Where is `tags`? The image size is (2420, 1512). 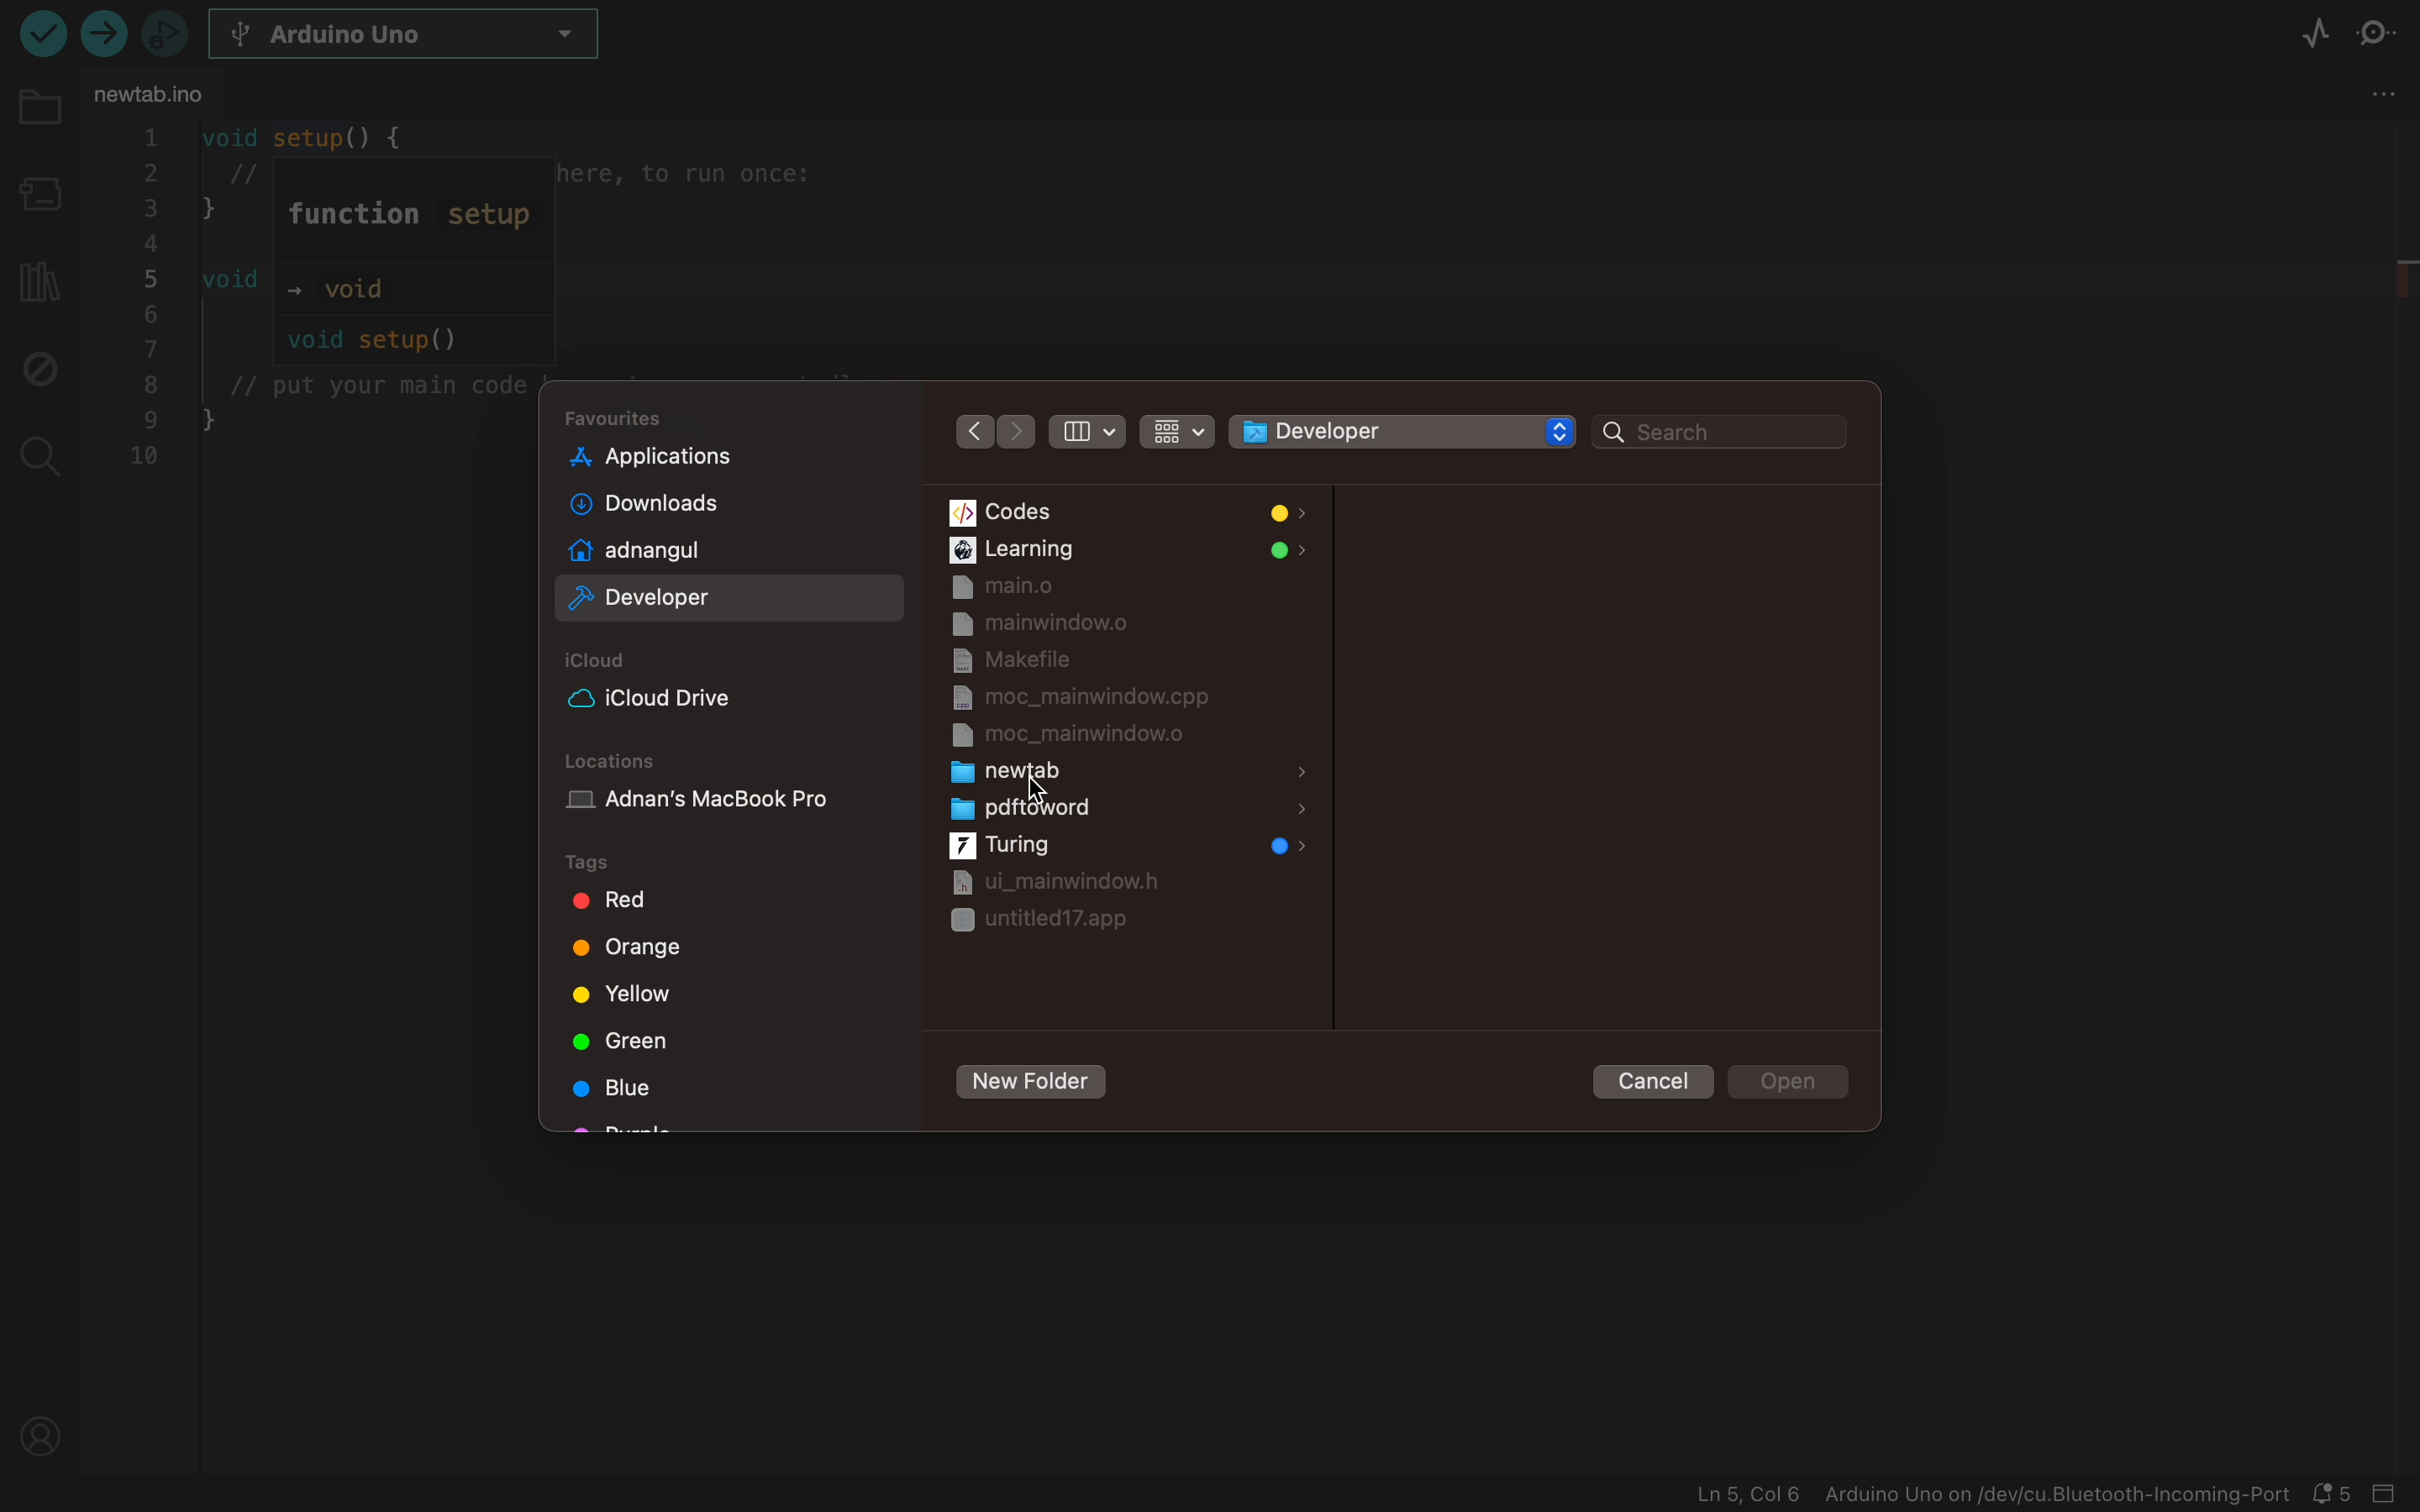 tags is located at coordinates (633, 952).